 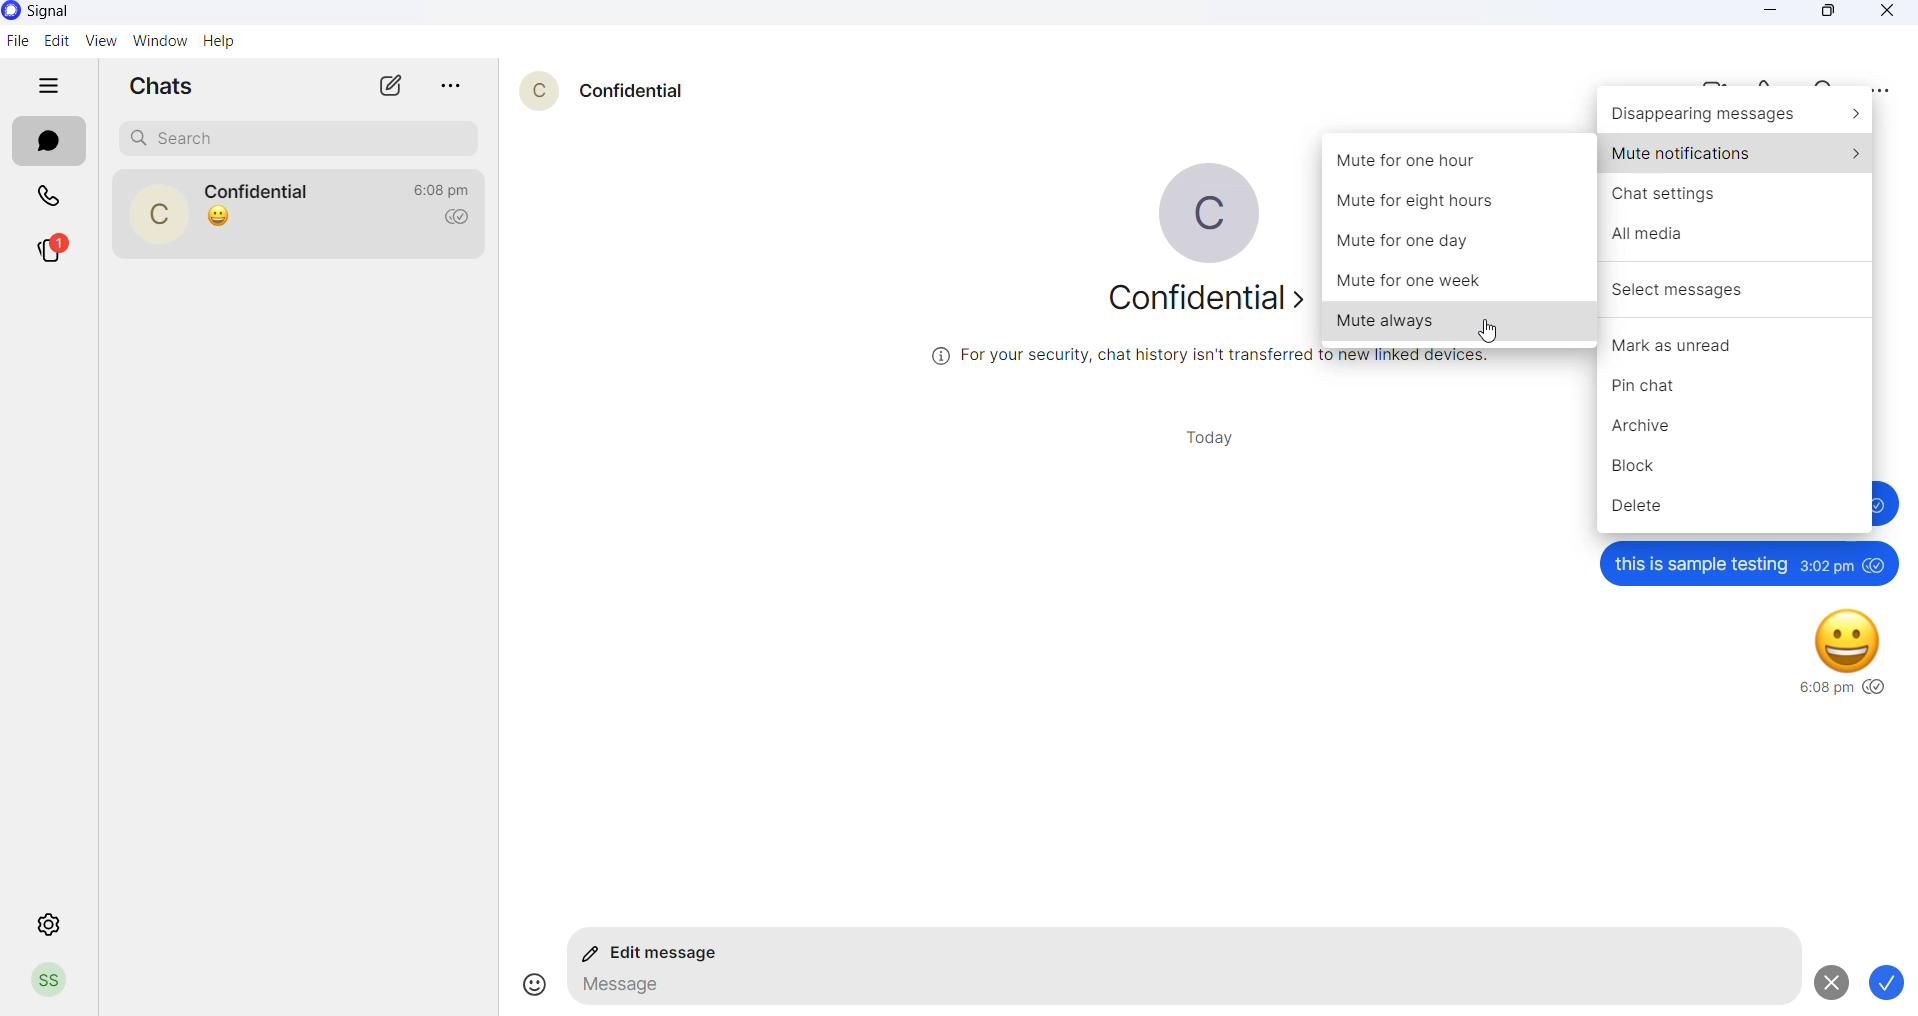 What do you see at coordinates (1461, 282) in the screenshot?
I see `mute for one week` at bounding box center [1461, 282].